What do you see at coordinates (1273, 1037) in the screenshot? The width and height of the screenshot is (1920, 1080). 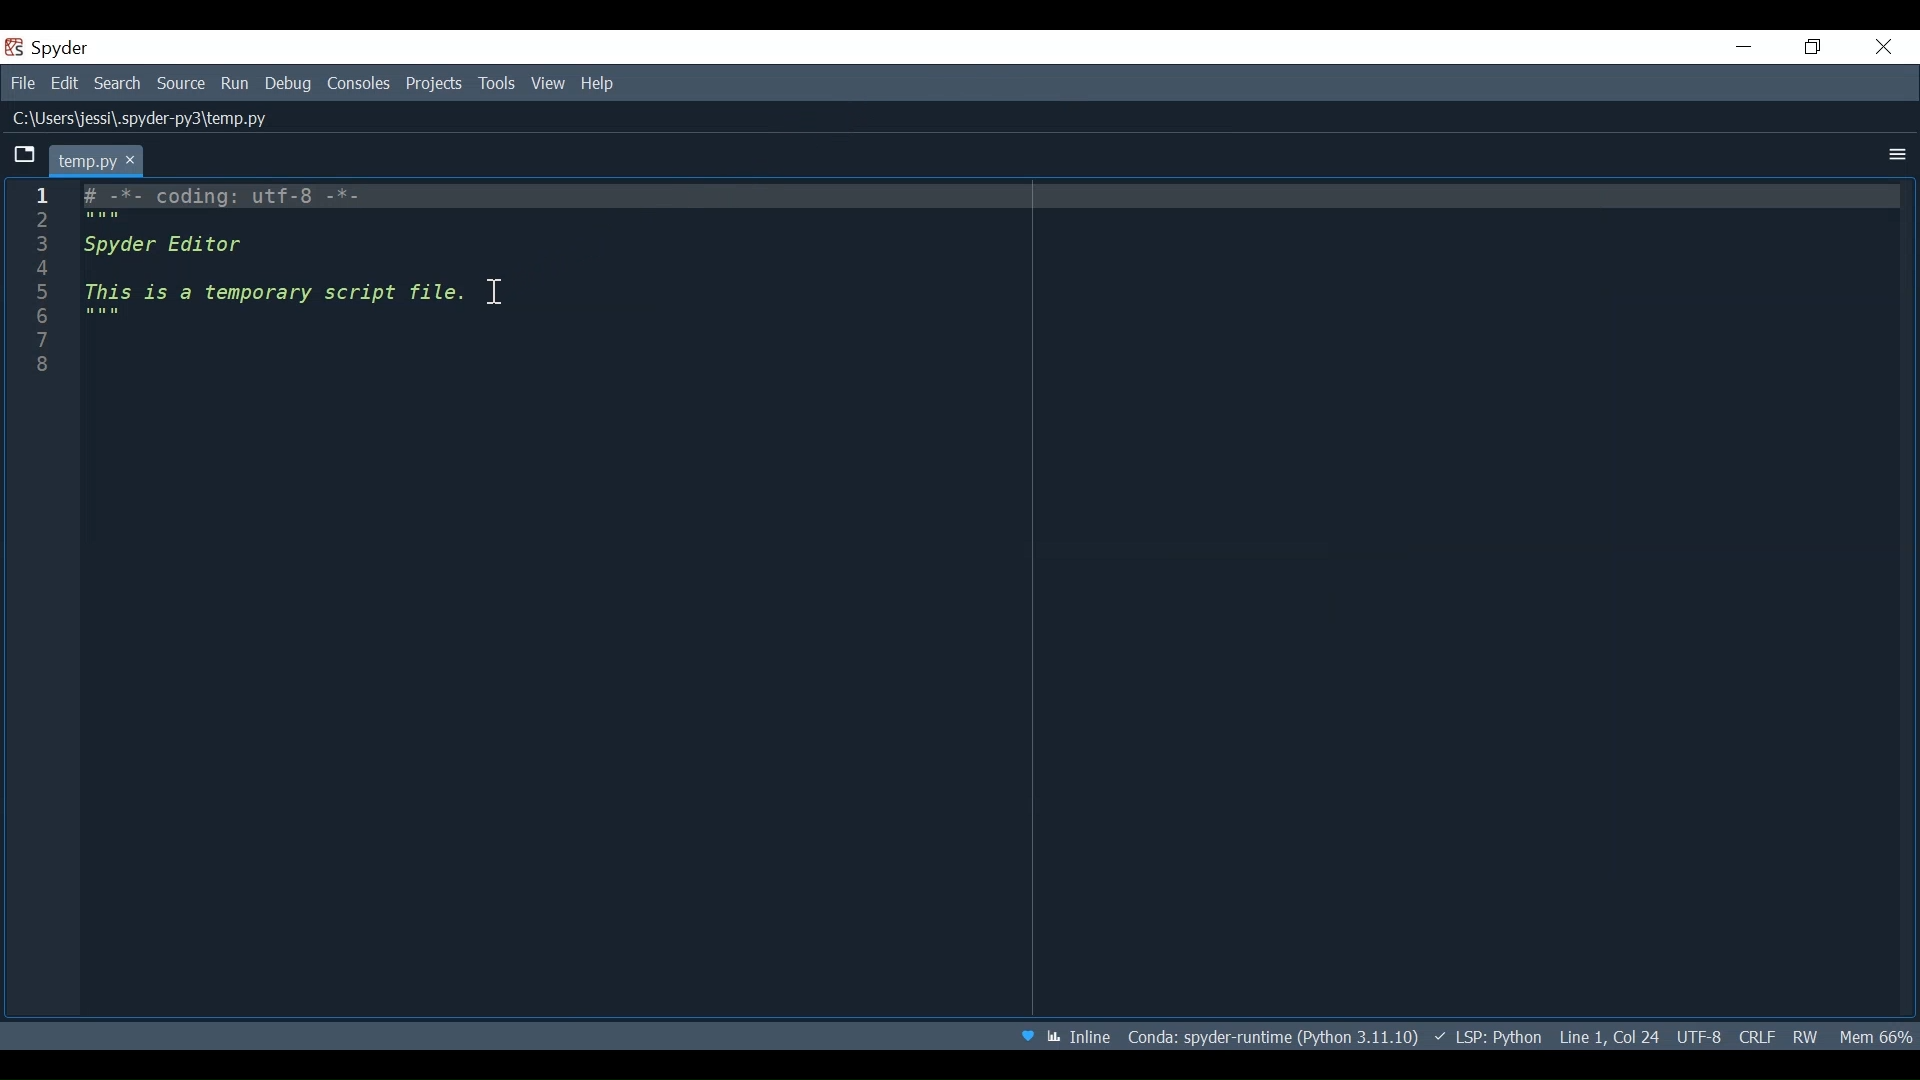 I see `File Path` at bounding box center [1273, 1037].